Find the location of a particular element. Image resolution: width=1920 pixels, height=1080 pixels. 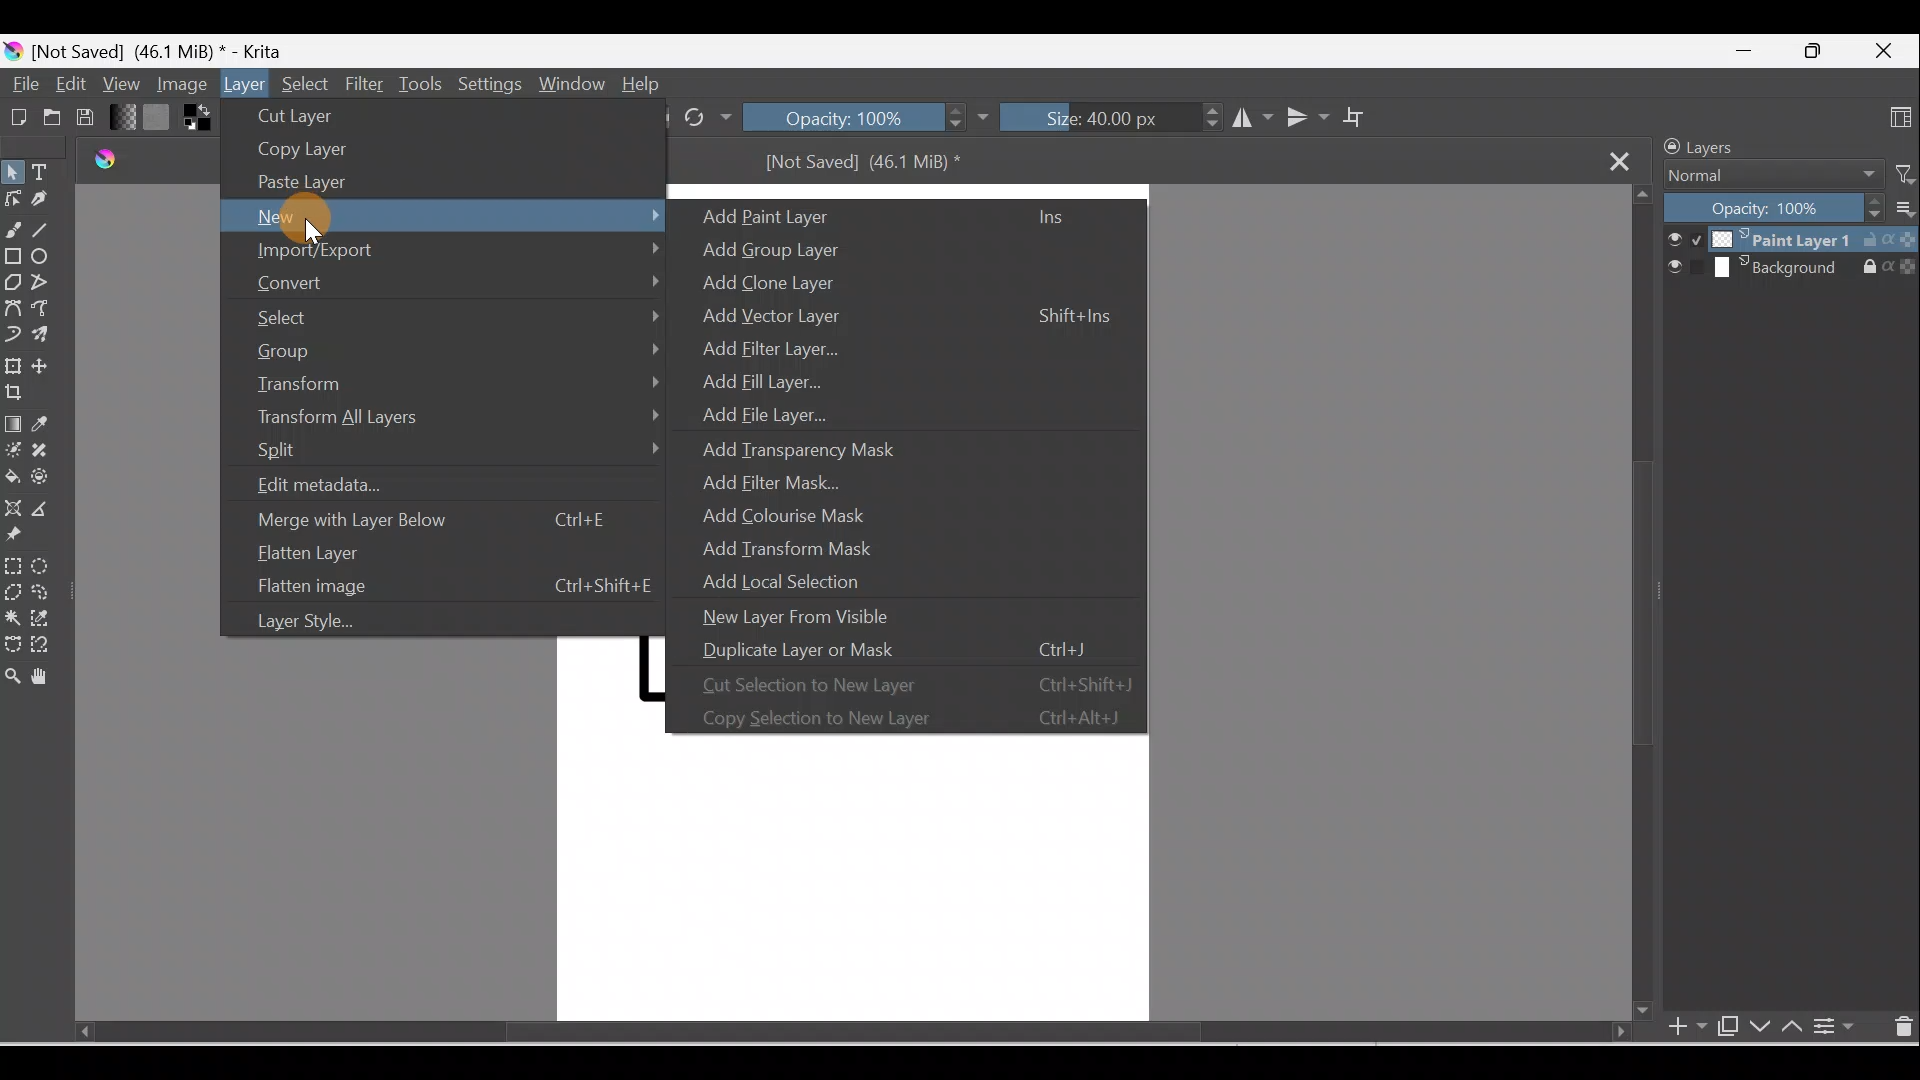

Merge with layer below  Ctrl+E is located at coordinates (436, 519).